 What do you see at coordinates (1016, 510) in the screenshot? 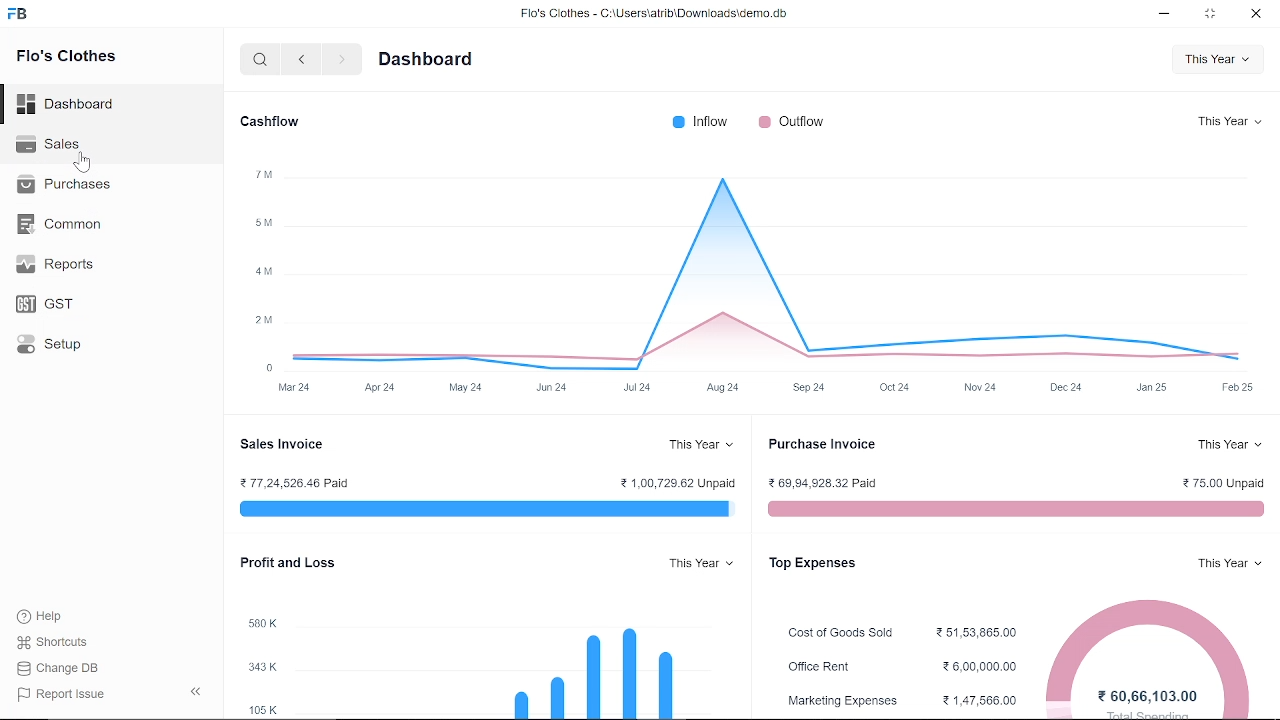
I see `red line` at bounding box center [1016, 510].